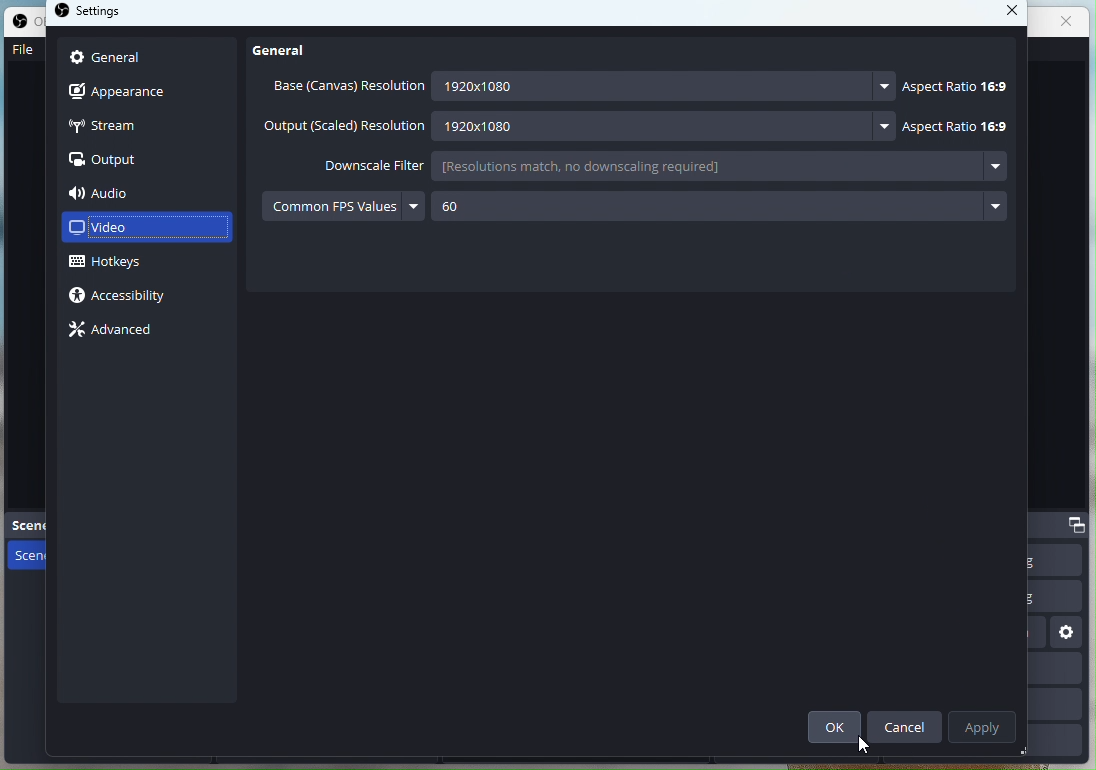 The width and height of the screenshot is (1096, 770). What do you see at coordinates (859, 745) in the screenshot?
I see `cursor` at bounding box center [859, 745].